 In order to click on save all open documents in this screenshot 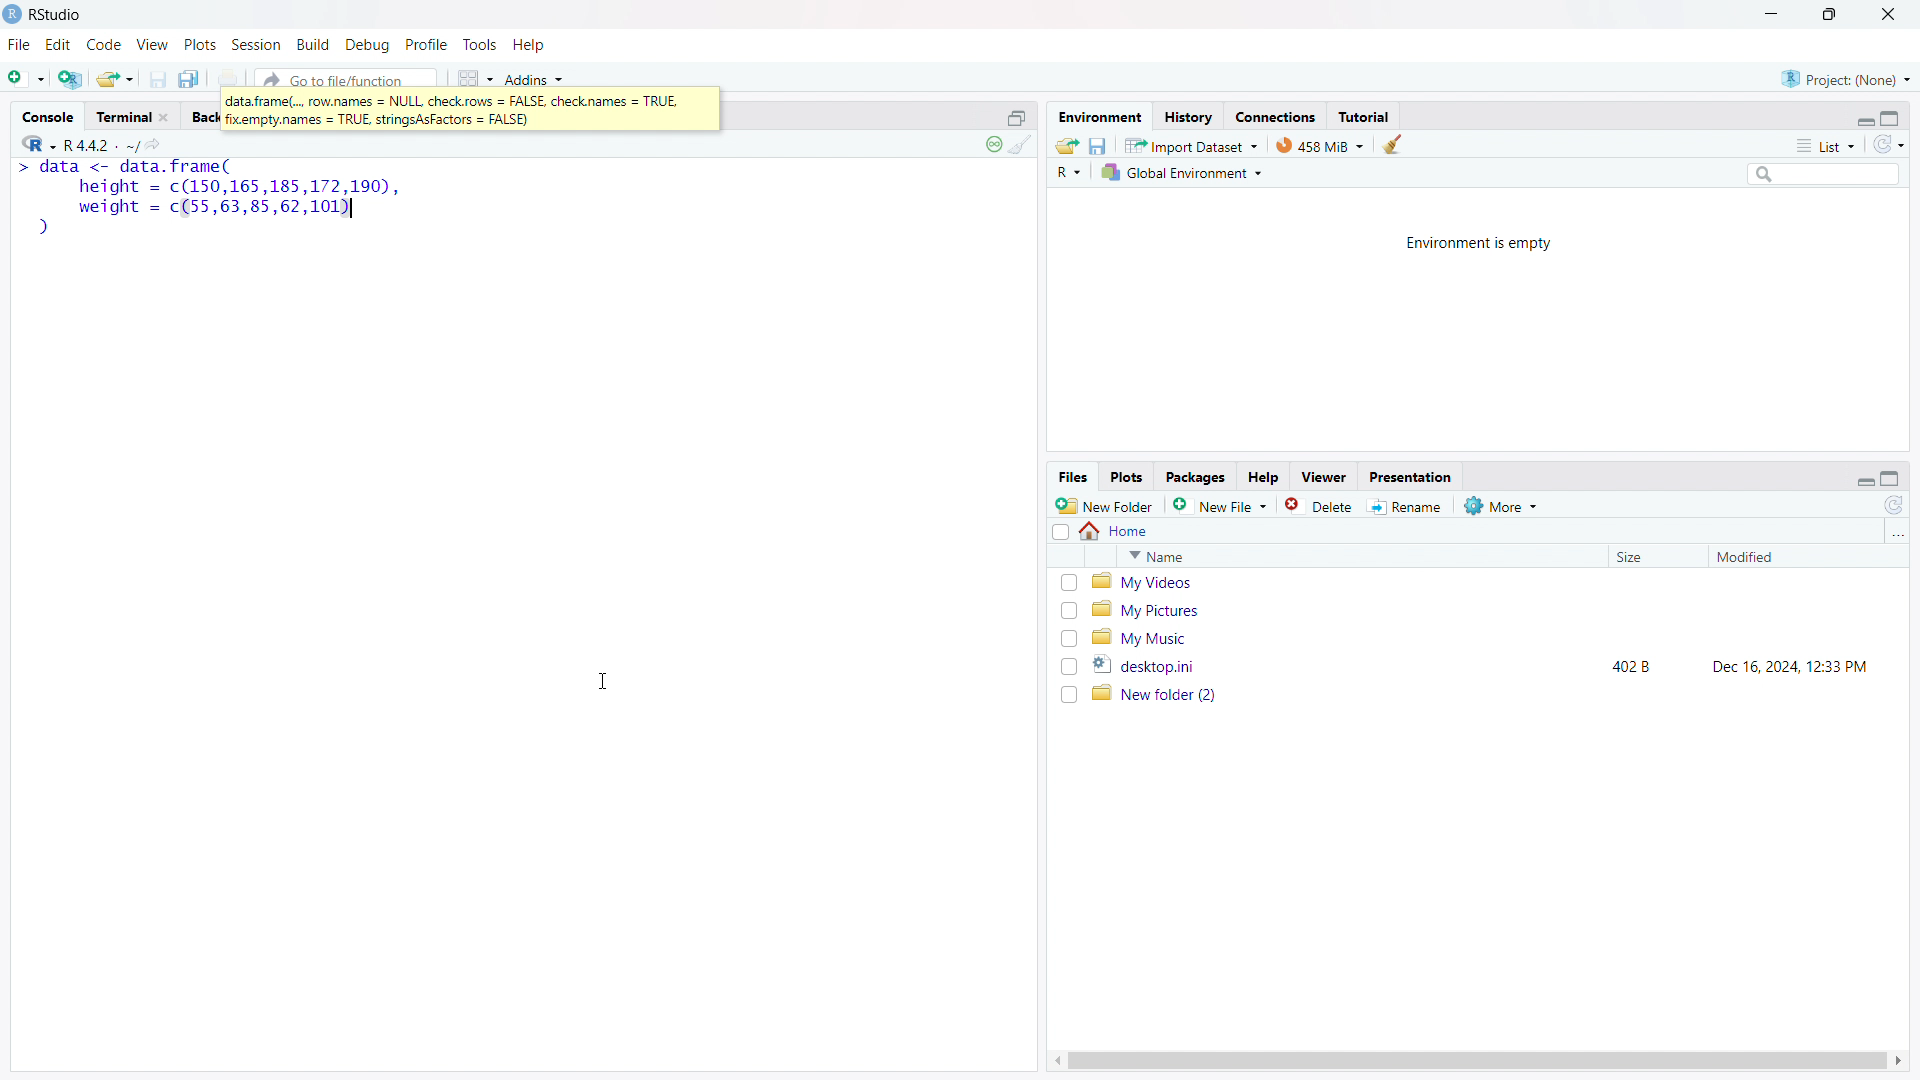, I will do `click(190, 78)`.